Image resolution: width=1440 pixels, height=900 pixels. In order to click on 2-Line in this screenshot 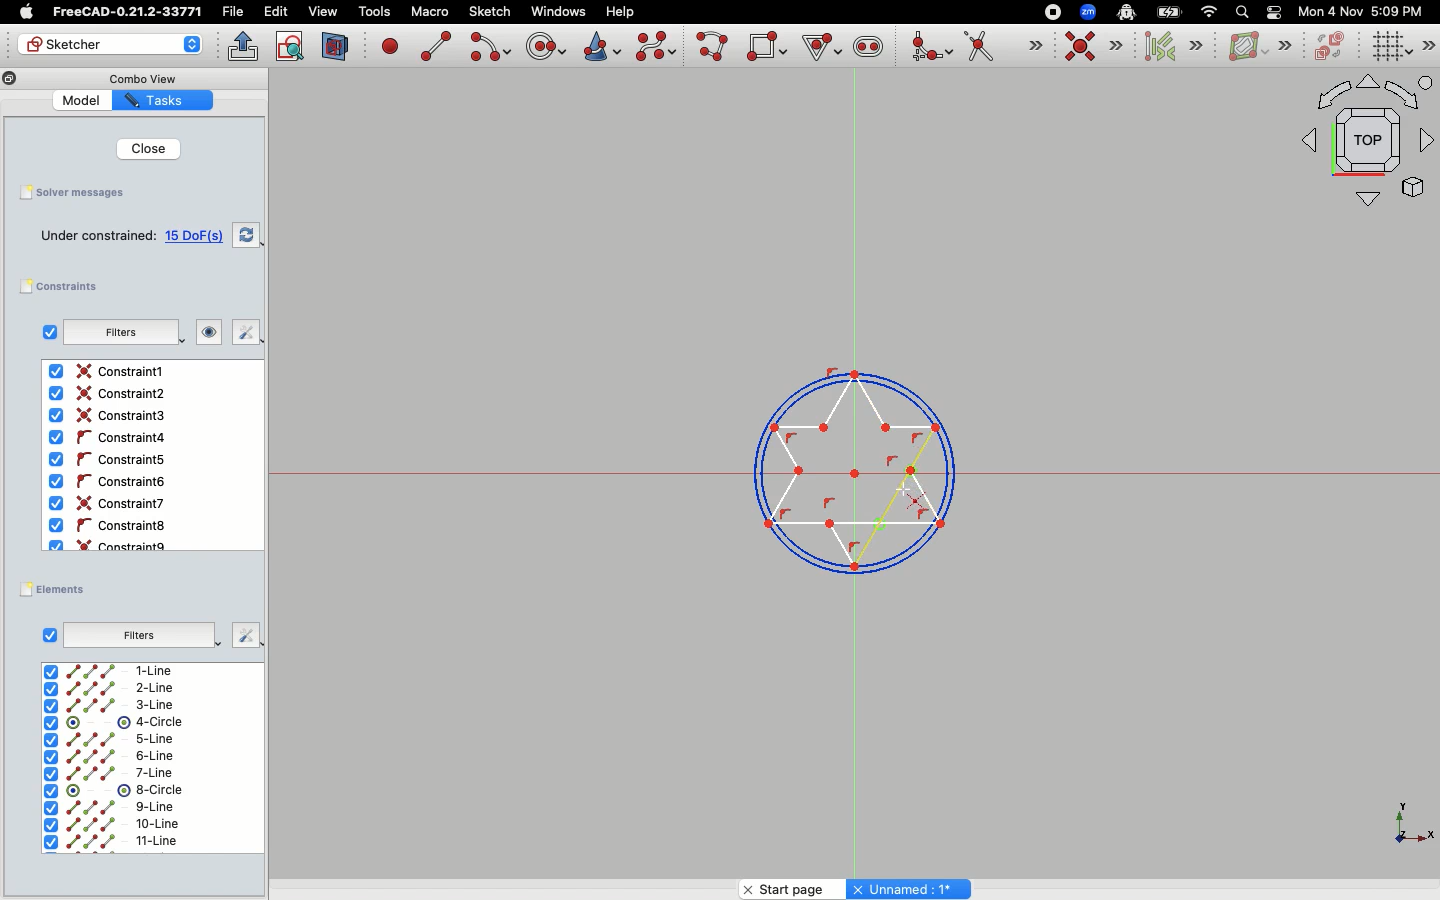, I will do `click(122, 688)`.